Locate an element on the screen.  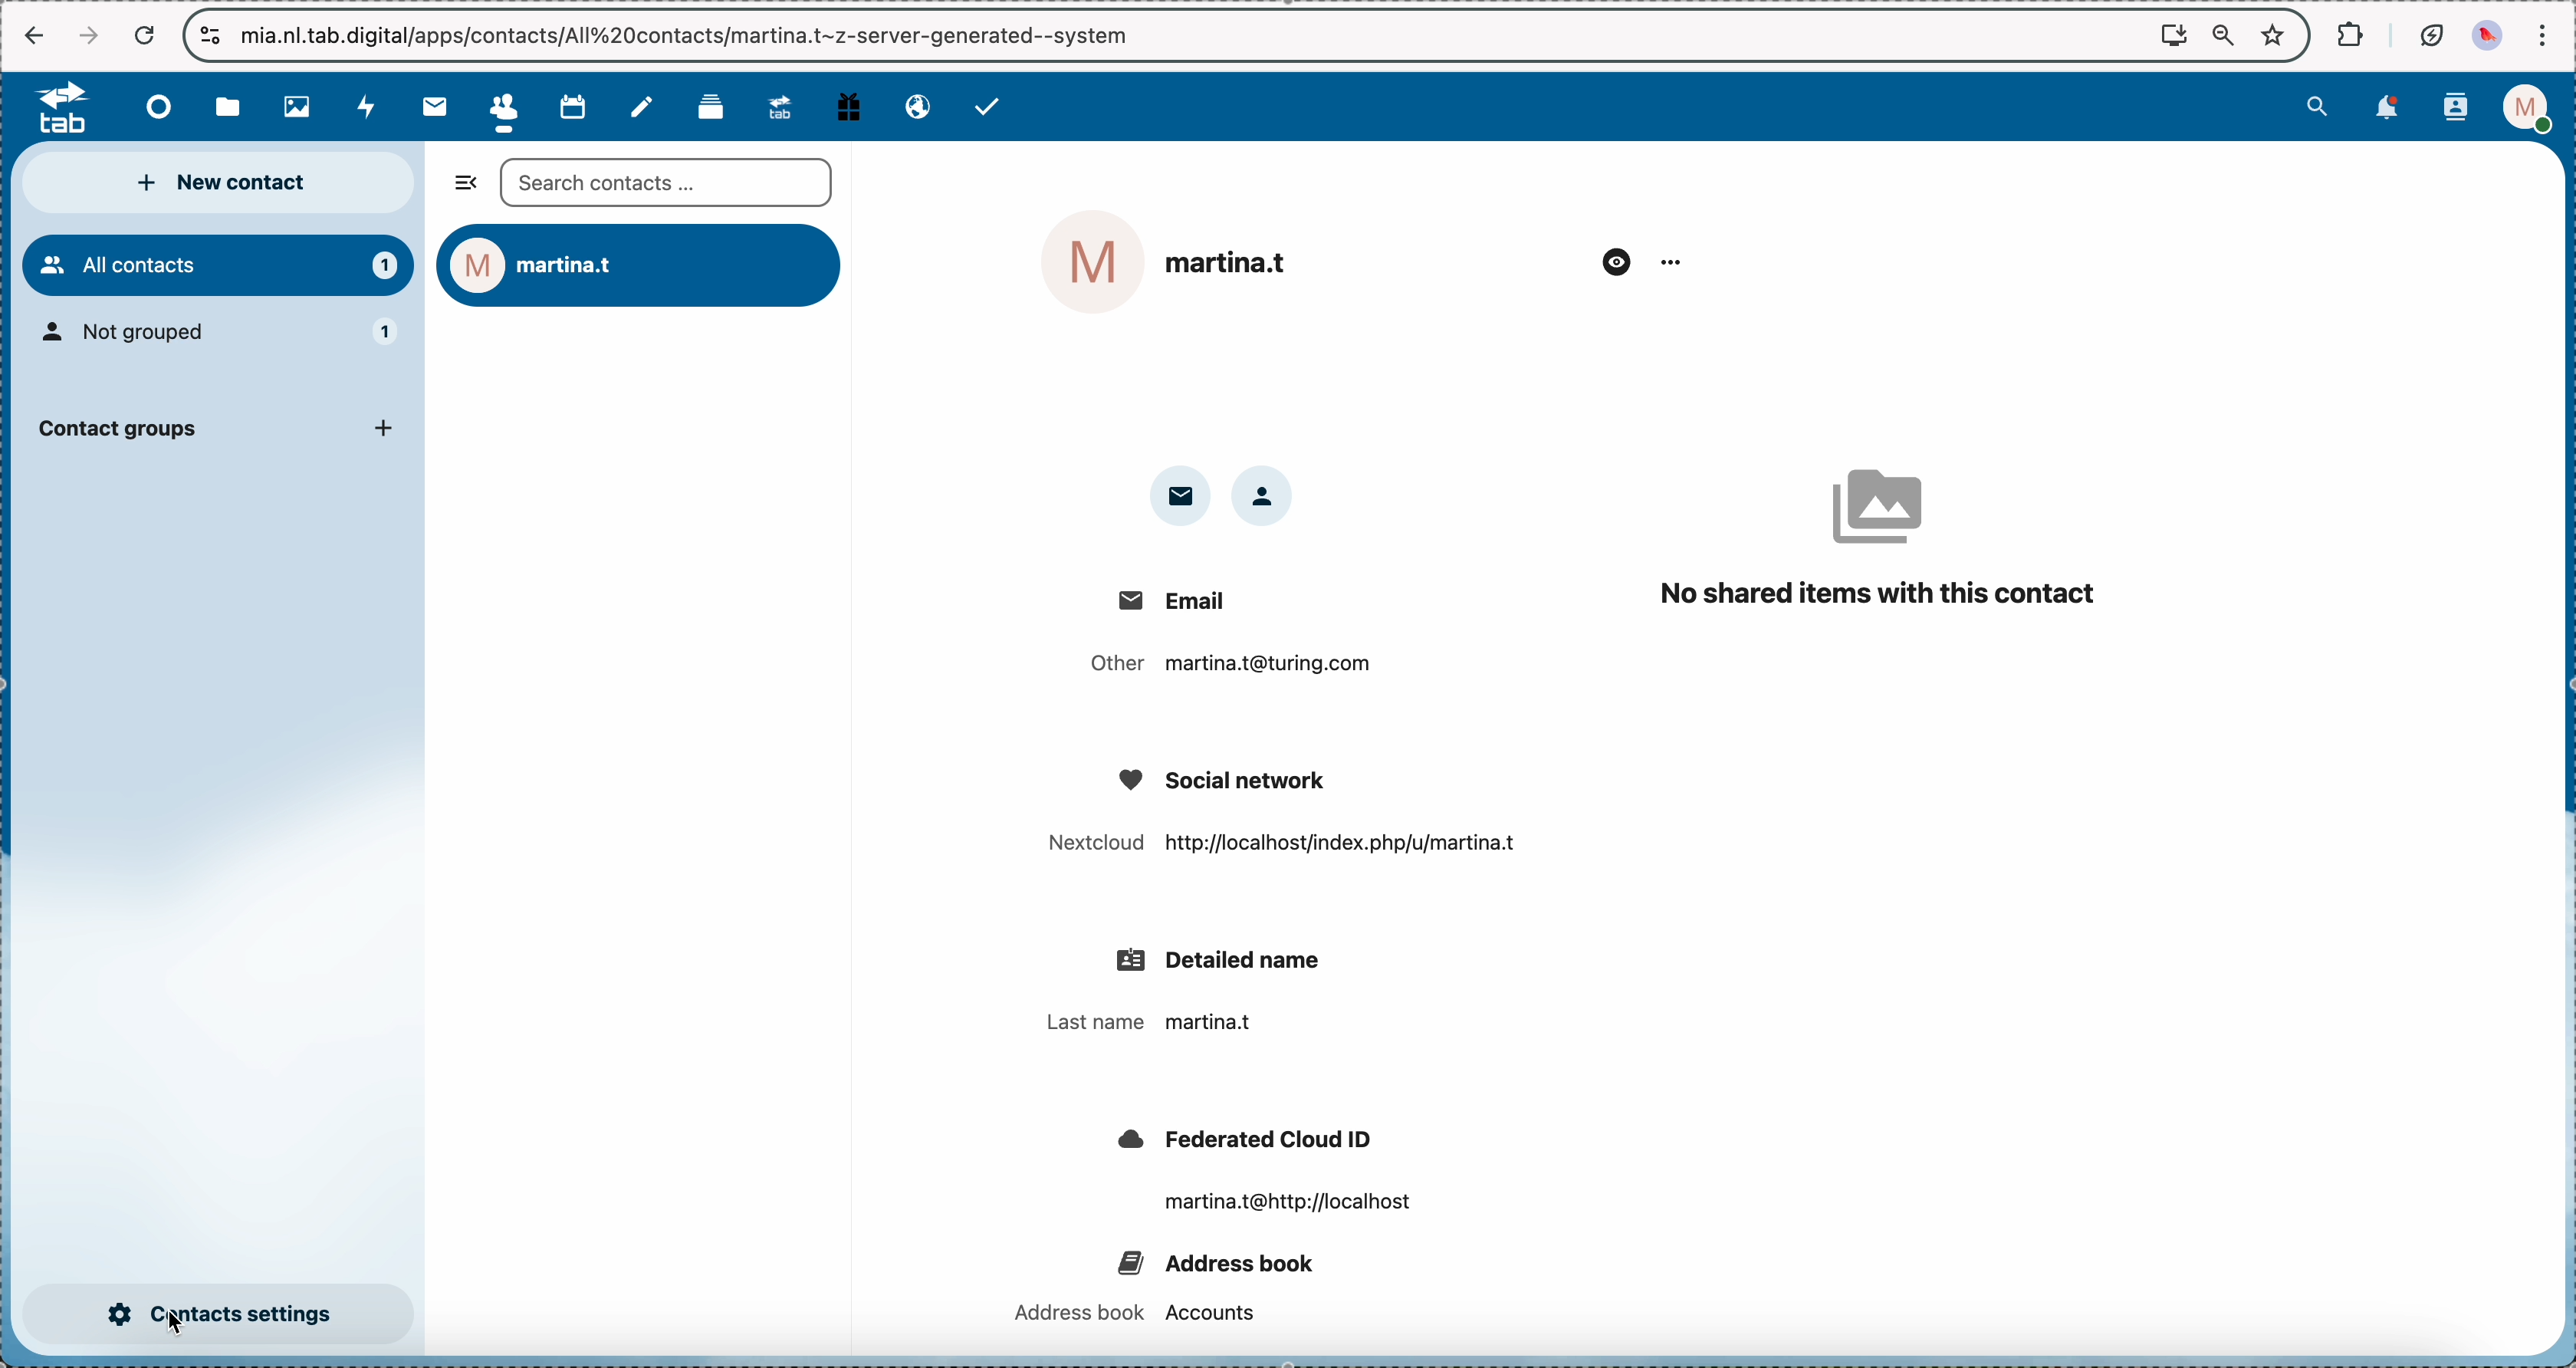
navigate back is located at coordinates (31, 33).